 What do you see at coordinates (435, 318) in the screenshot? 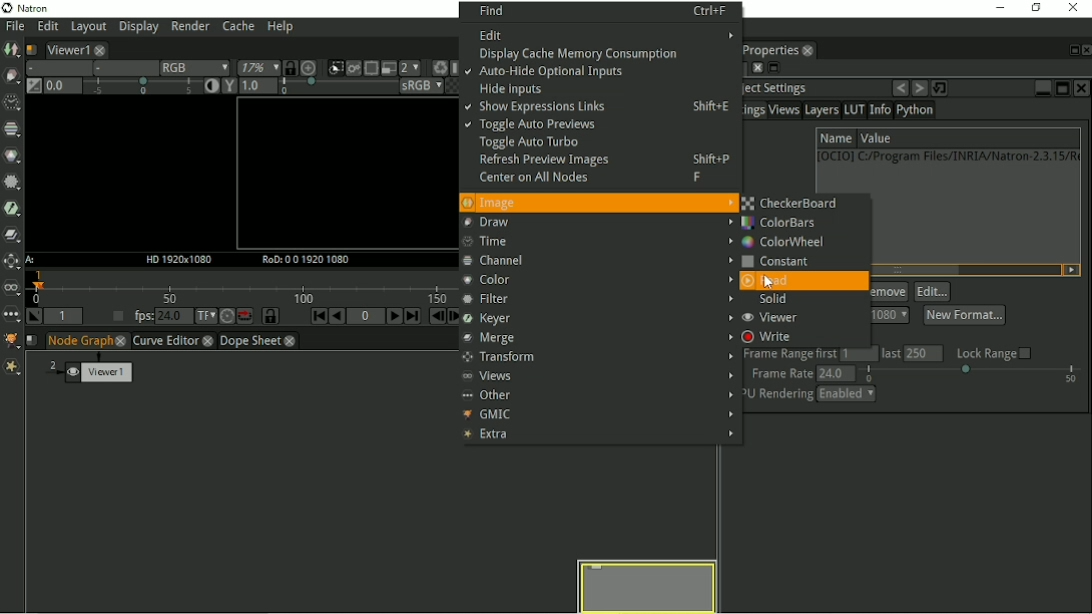
I see `Previous frame` at bounding box center [435, 318].